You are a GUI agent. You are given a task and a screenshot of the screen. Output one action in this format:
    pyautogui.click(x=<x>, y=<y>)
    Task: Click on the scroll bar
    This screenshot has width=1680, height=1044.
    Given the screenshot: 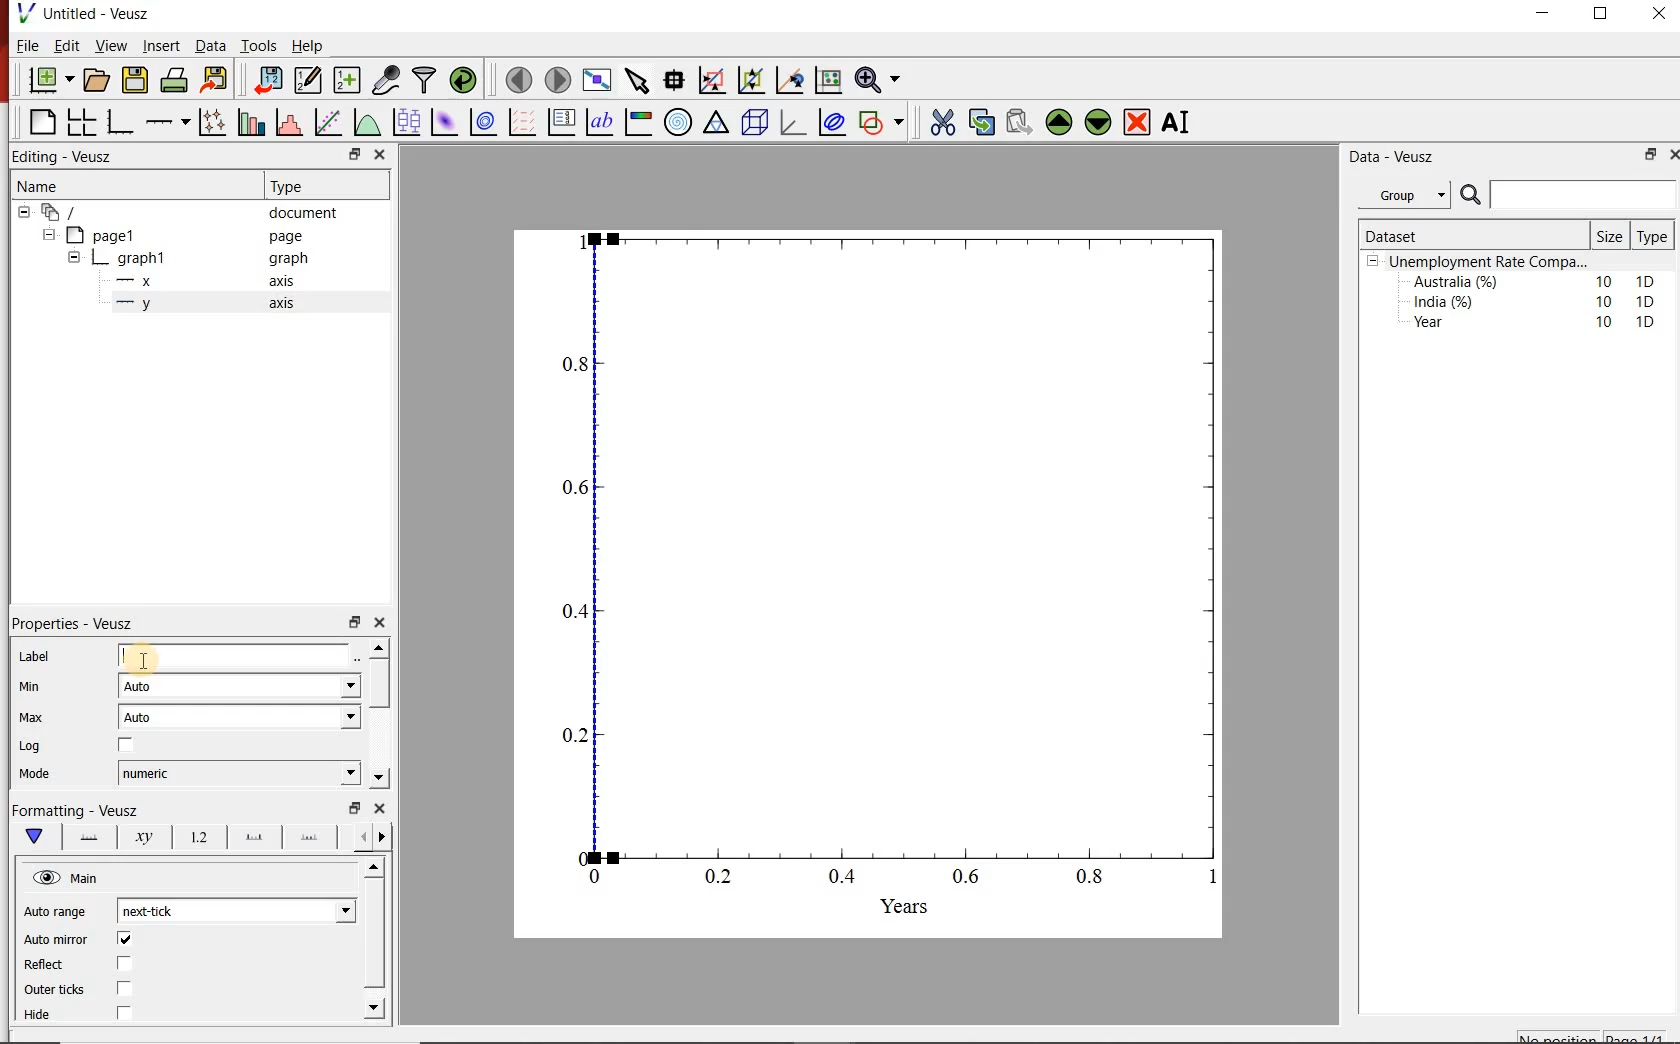 What is the action you would take?
    pyautogui.click(x=375, y=933)
    